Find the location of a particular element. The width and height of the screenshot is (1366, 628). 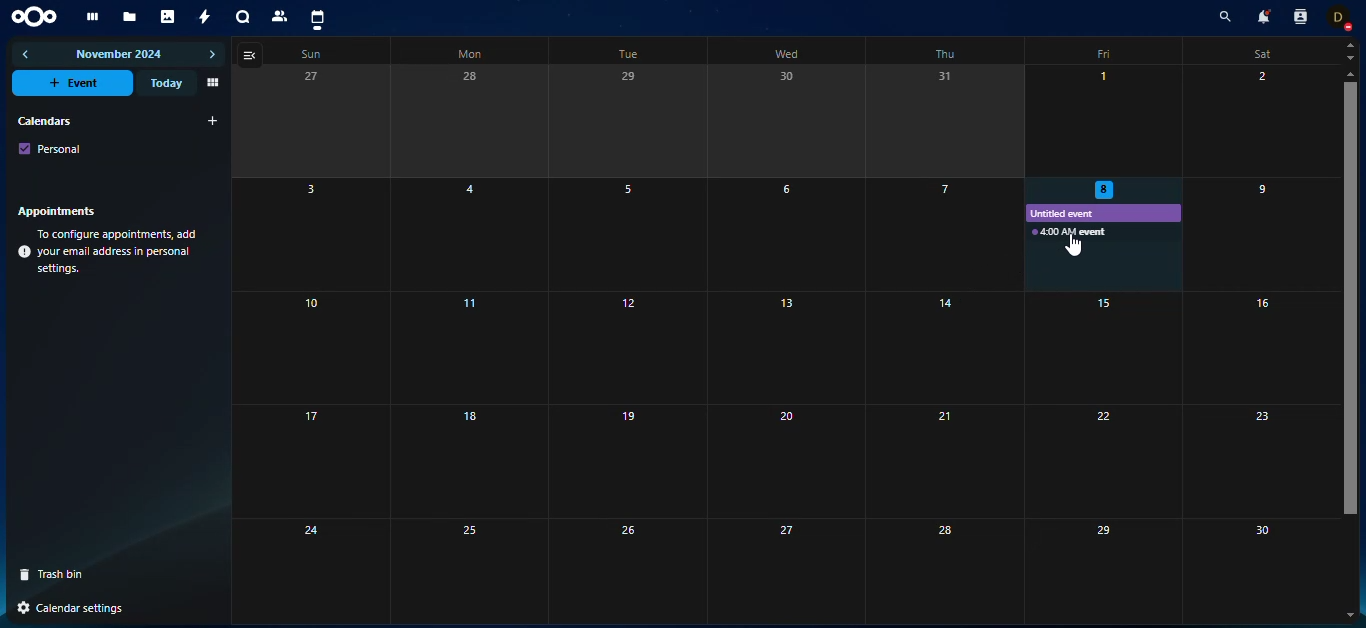

november is located at coordinates (120, 56).